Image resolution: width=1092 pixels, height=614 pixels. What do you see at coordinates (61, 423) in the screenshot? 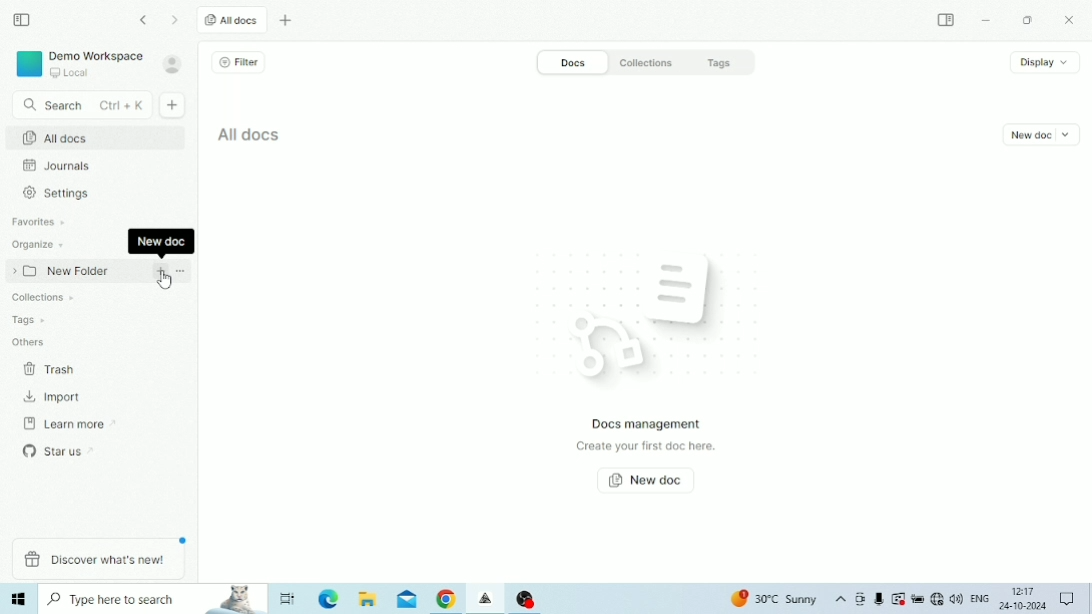
I see `Learn more` at bounding box center [61, 423].